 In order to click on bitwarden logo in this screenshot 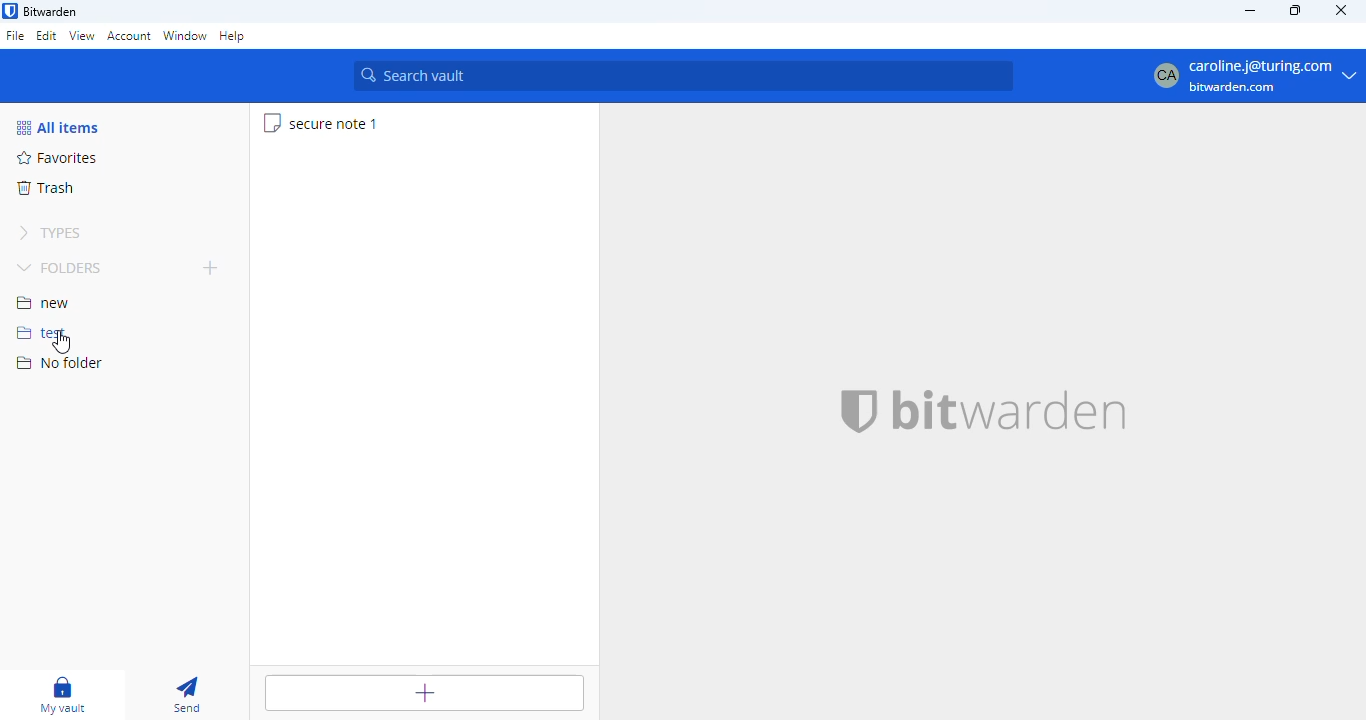, I will do `click(857, 408)`.